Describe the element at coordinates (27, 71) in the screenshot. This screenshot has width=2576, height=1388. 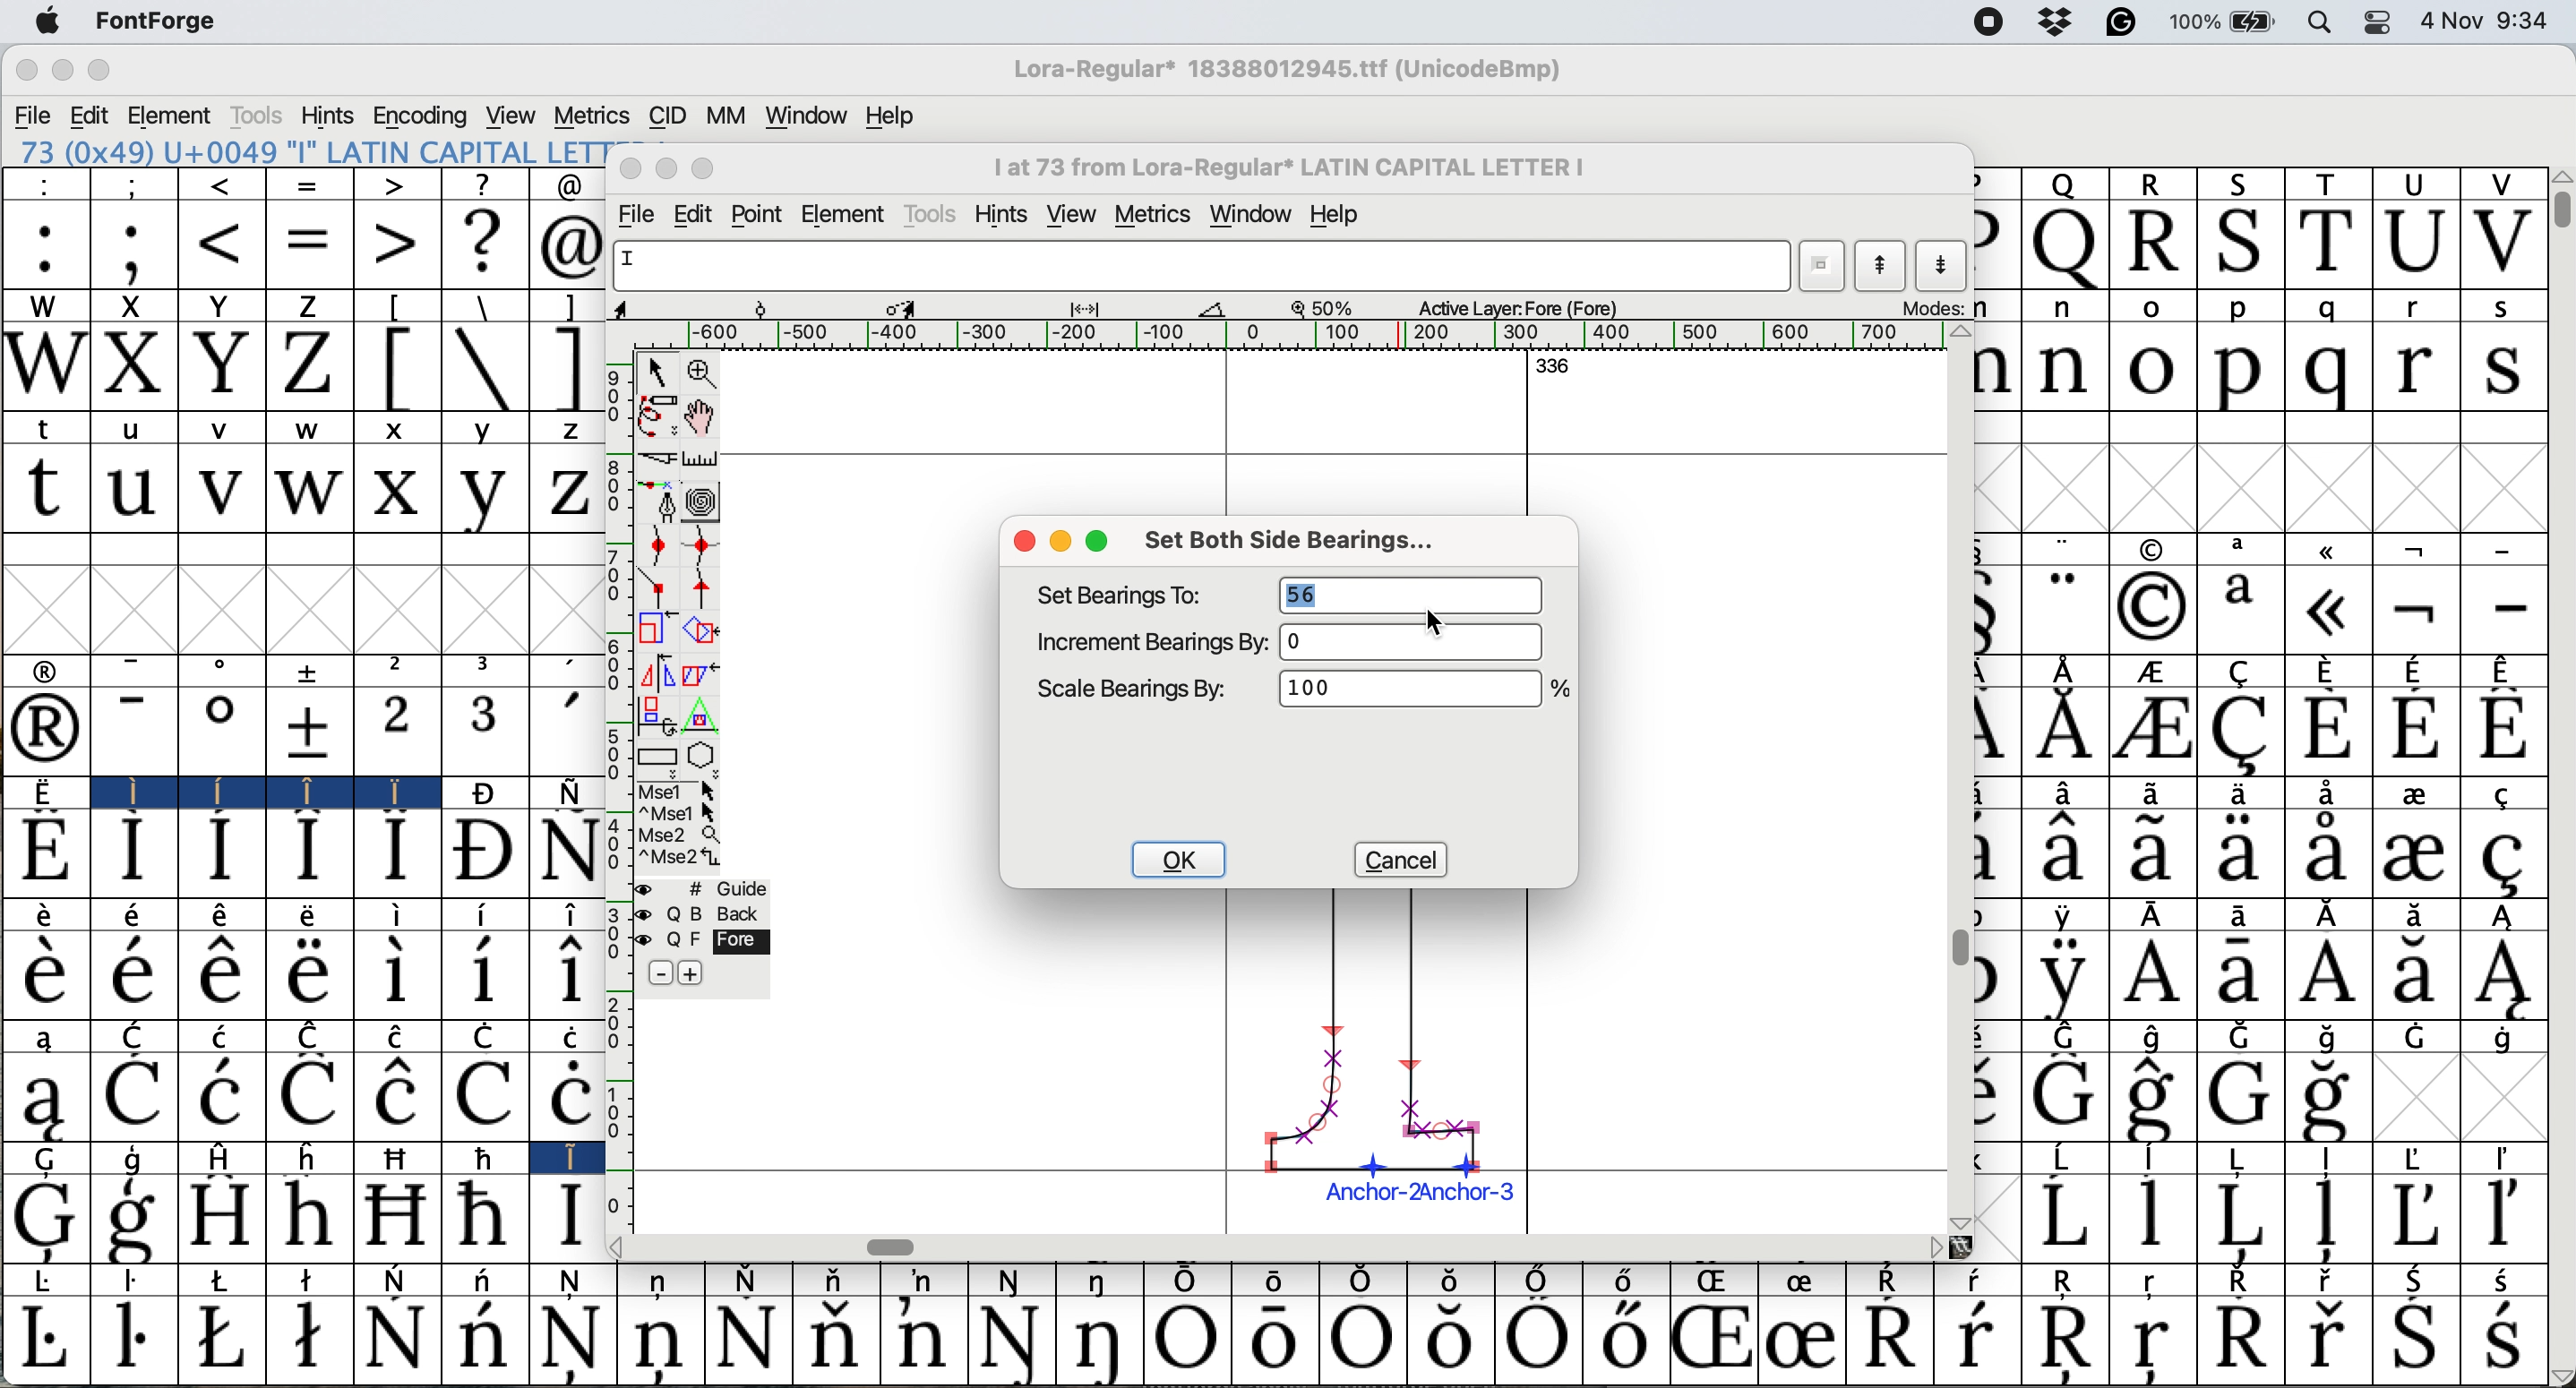
I see `close` at that location.